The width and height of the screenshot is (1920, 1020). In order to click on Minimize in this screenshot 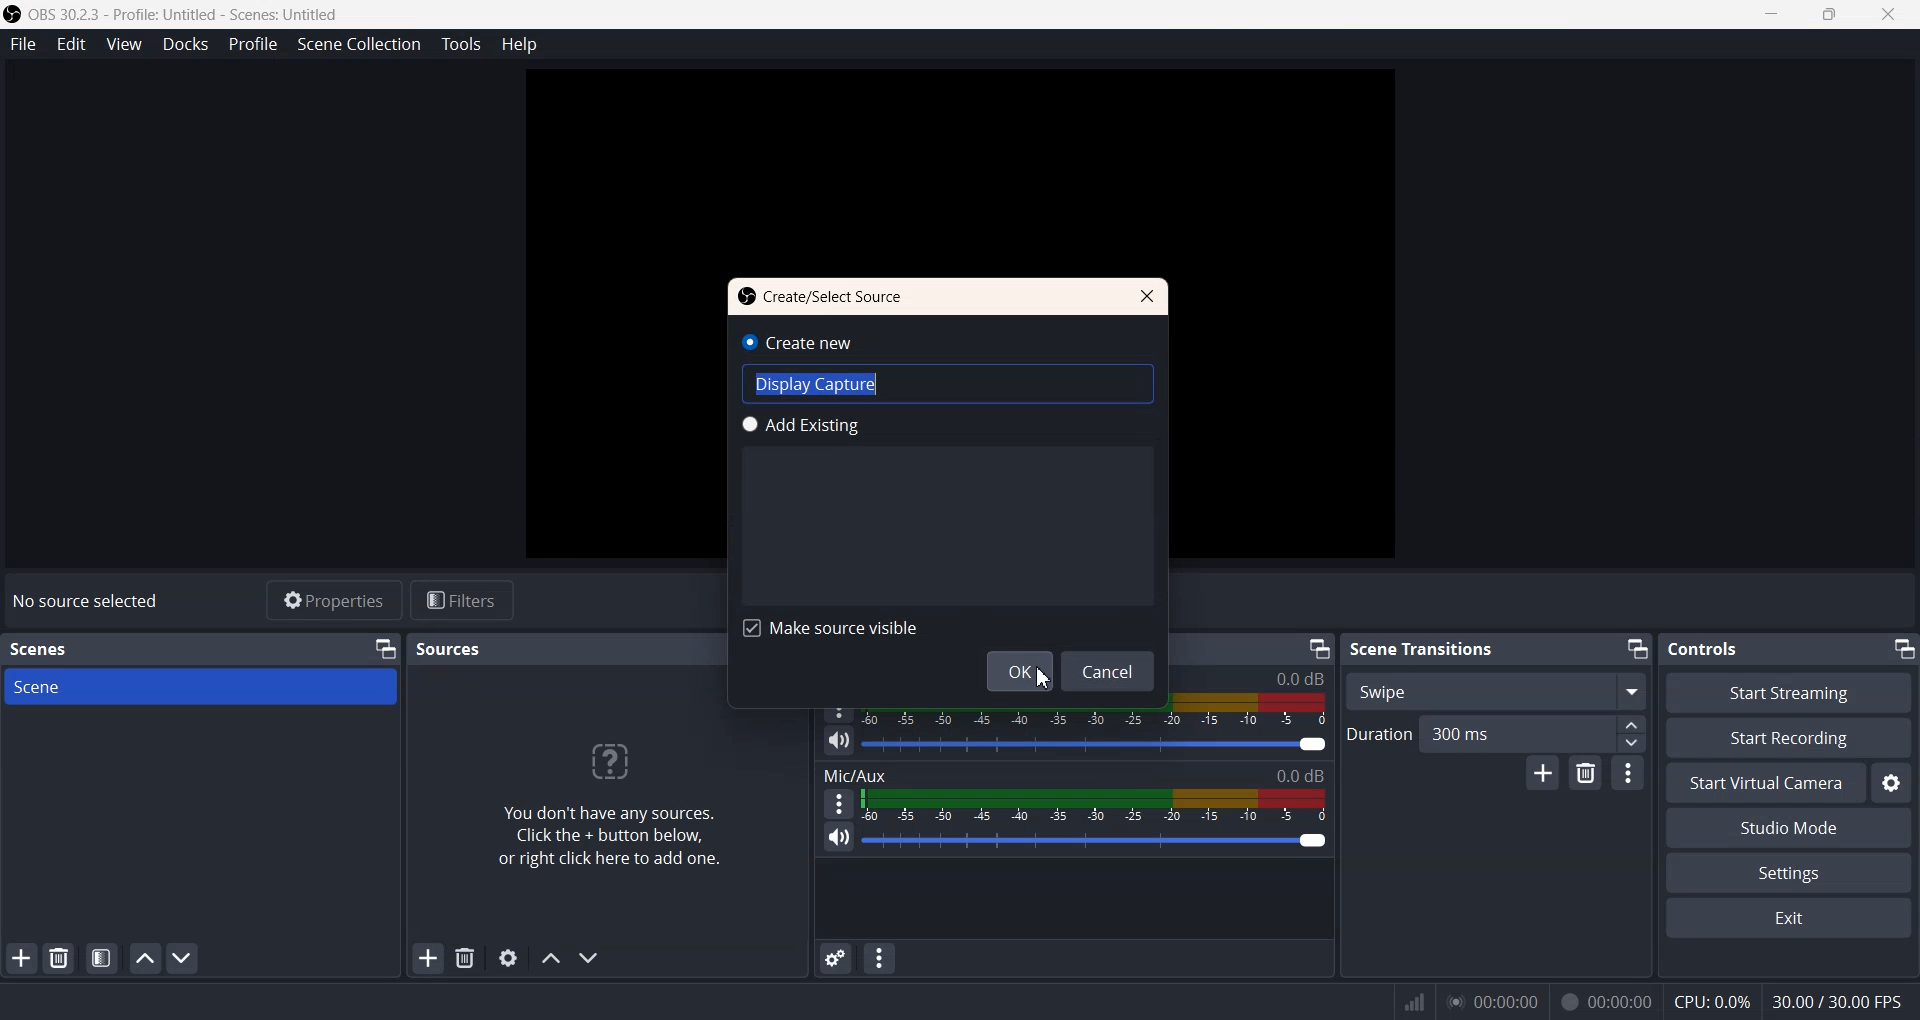, I will do `click(1321, 649)`.